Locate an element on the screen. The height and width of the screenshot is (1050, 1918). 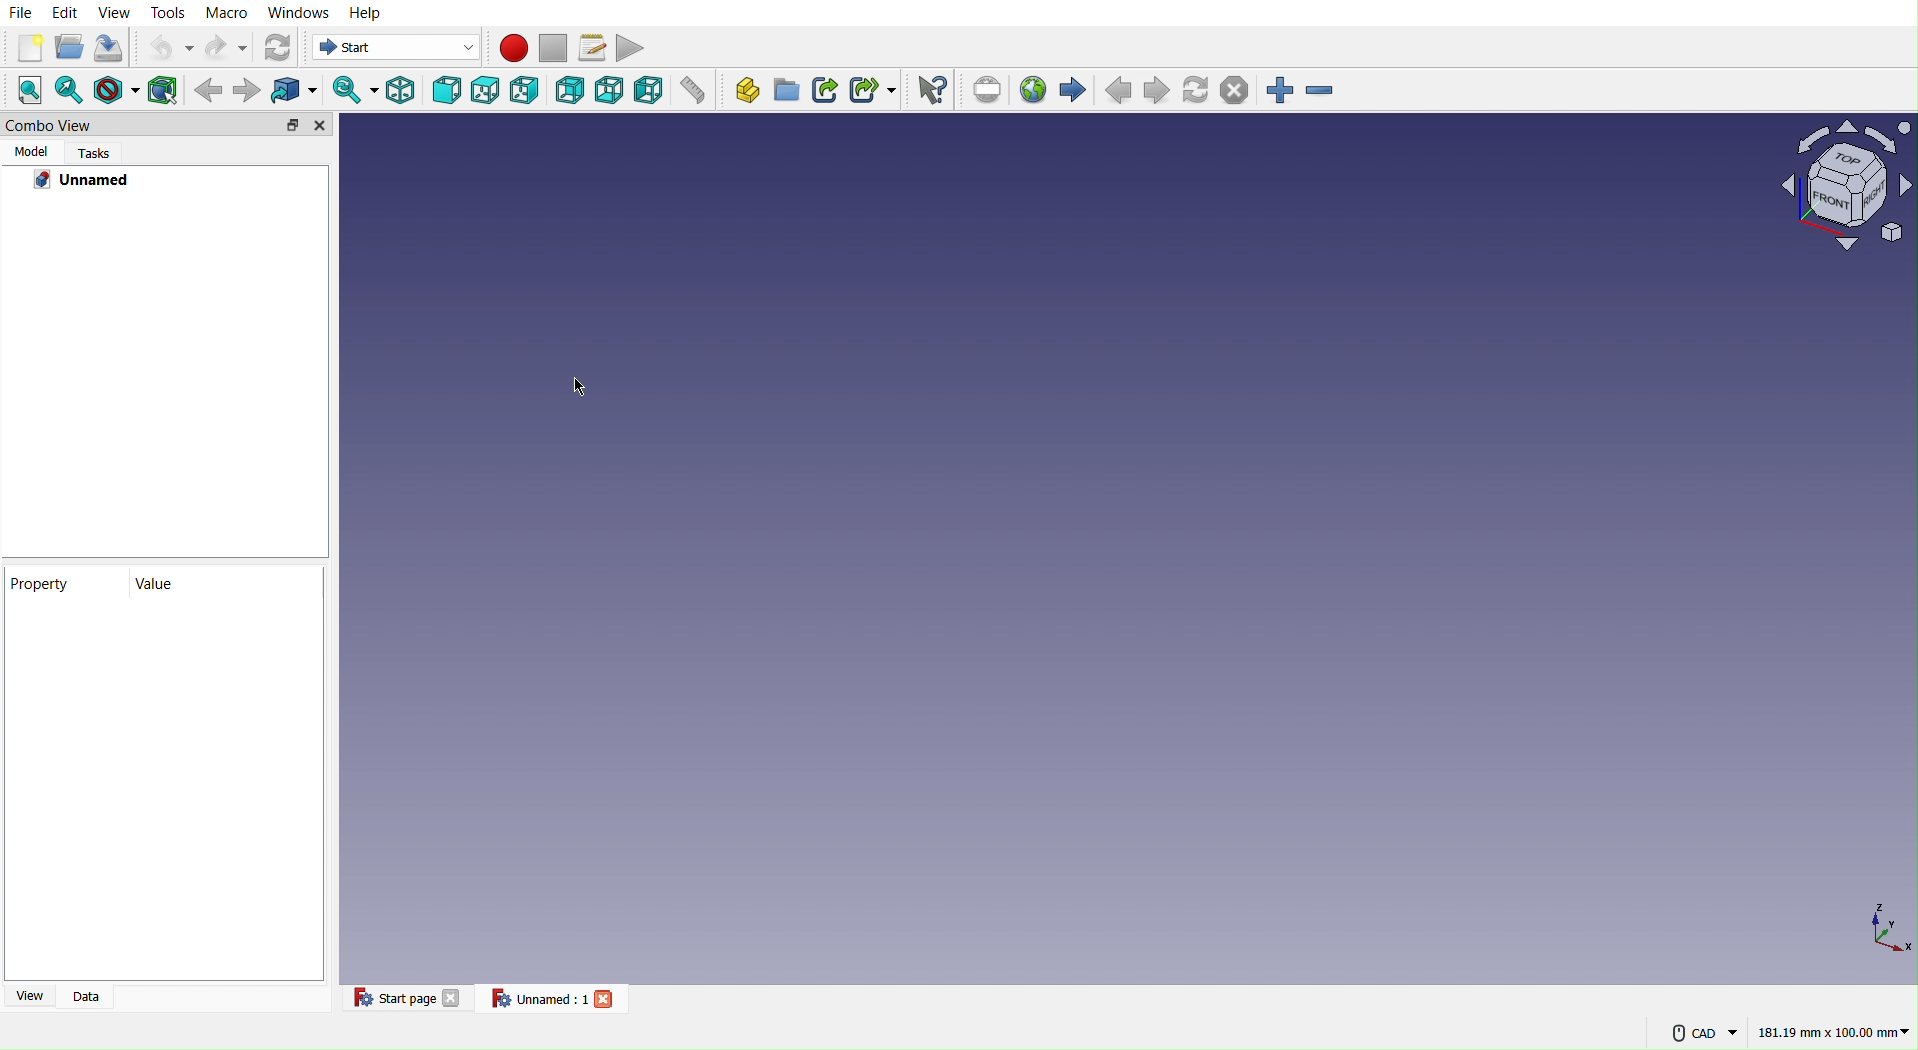
Value is located at coordinates (161, 586).